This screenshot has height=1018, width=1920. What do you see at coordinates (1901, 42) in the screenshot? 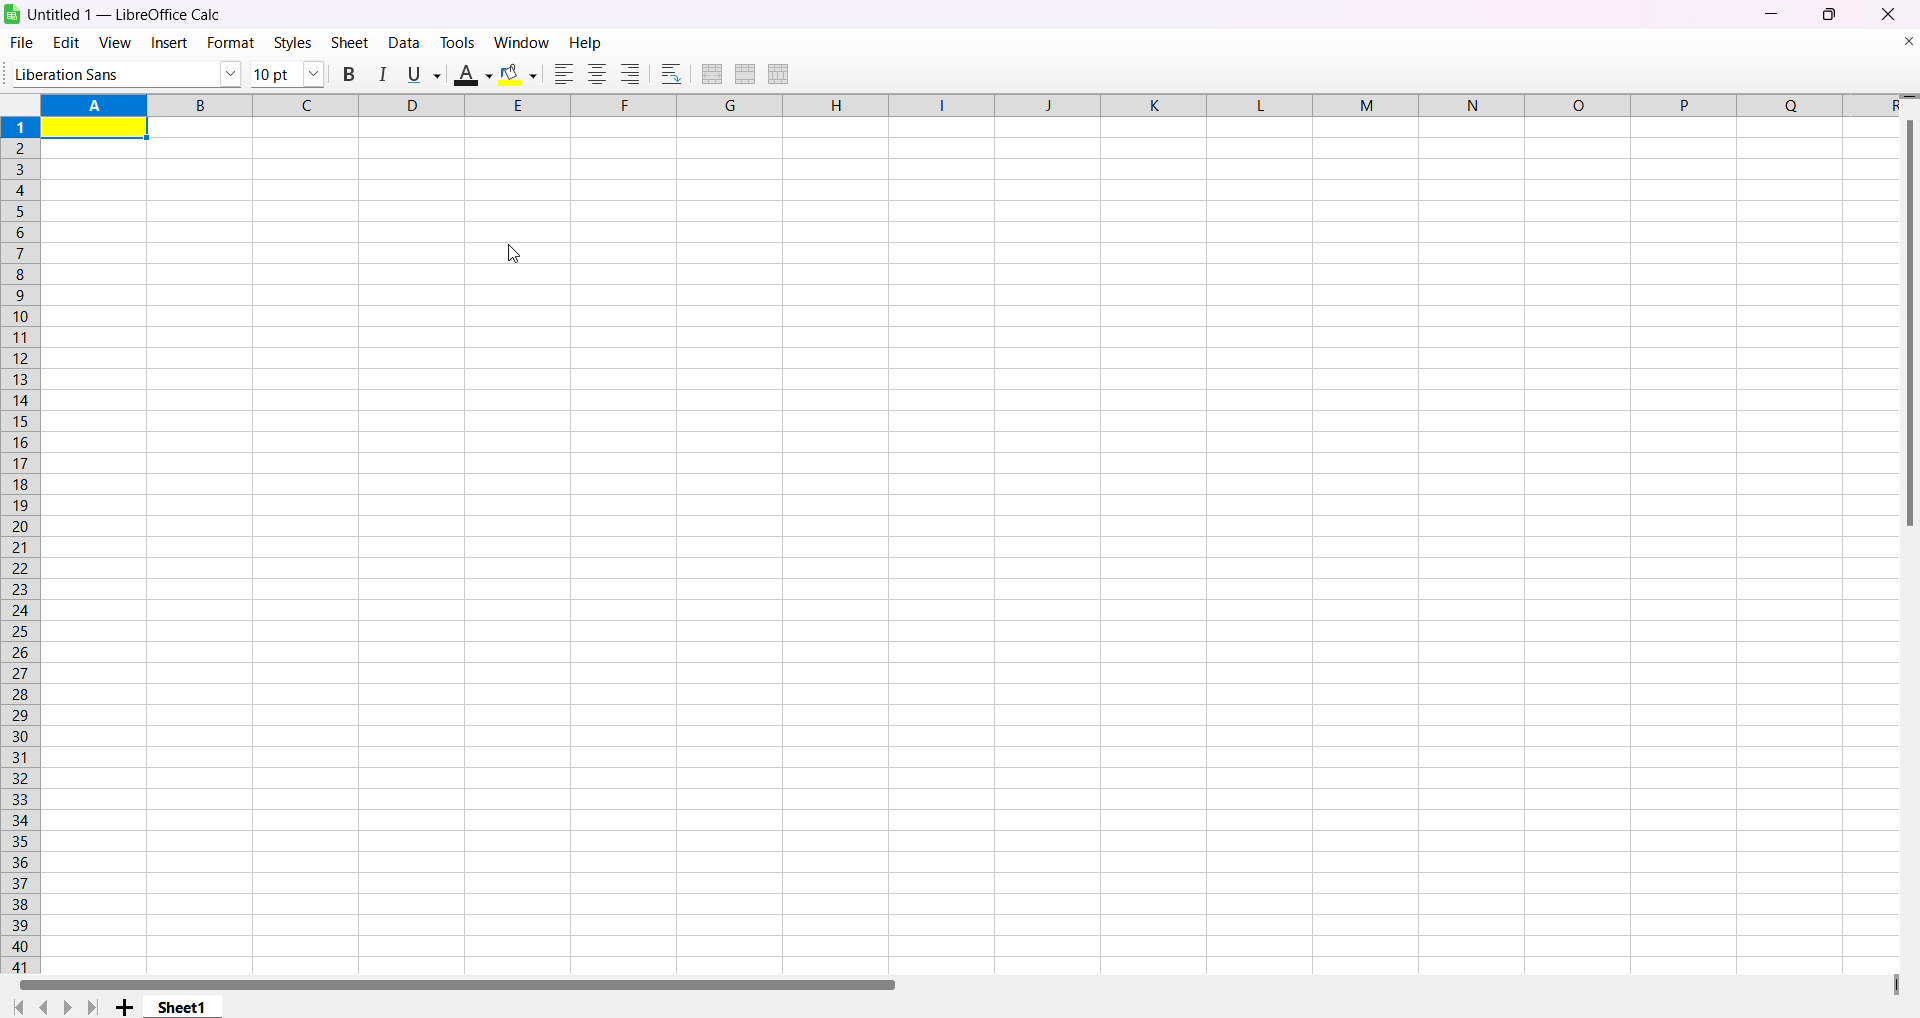
I see `close document` at bounding box center [1901, 42].